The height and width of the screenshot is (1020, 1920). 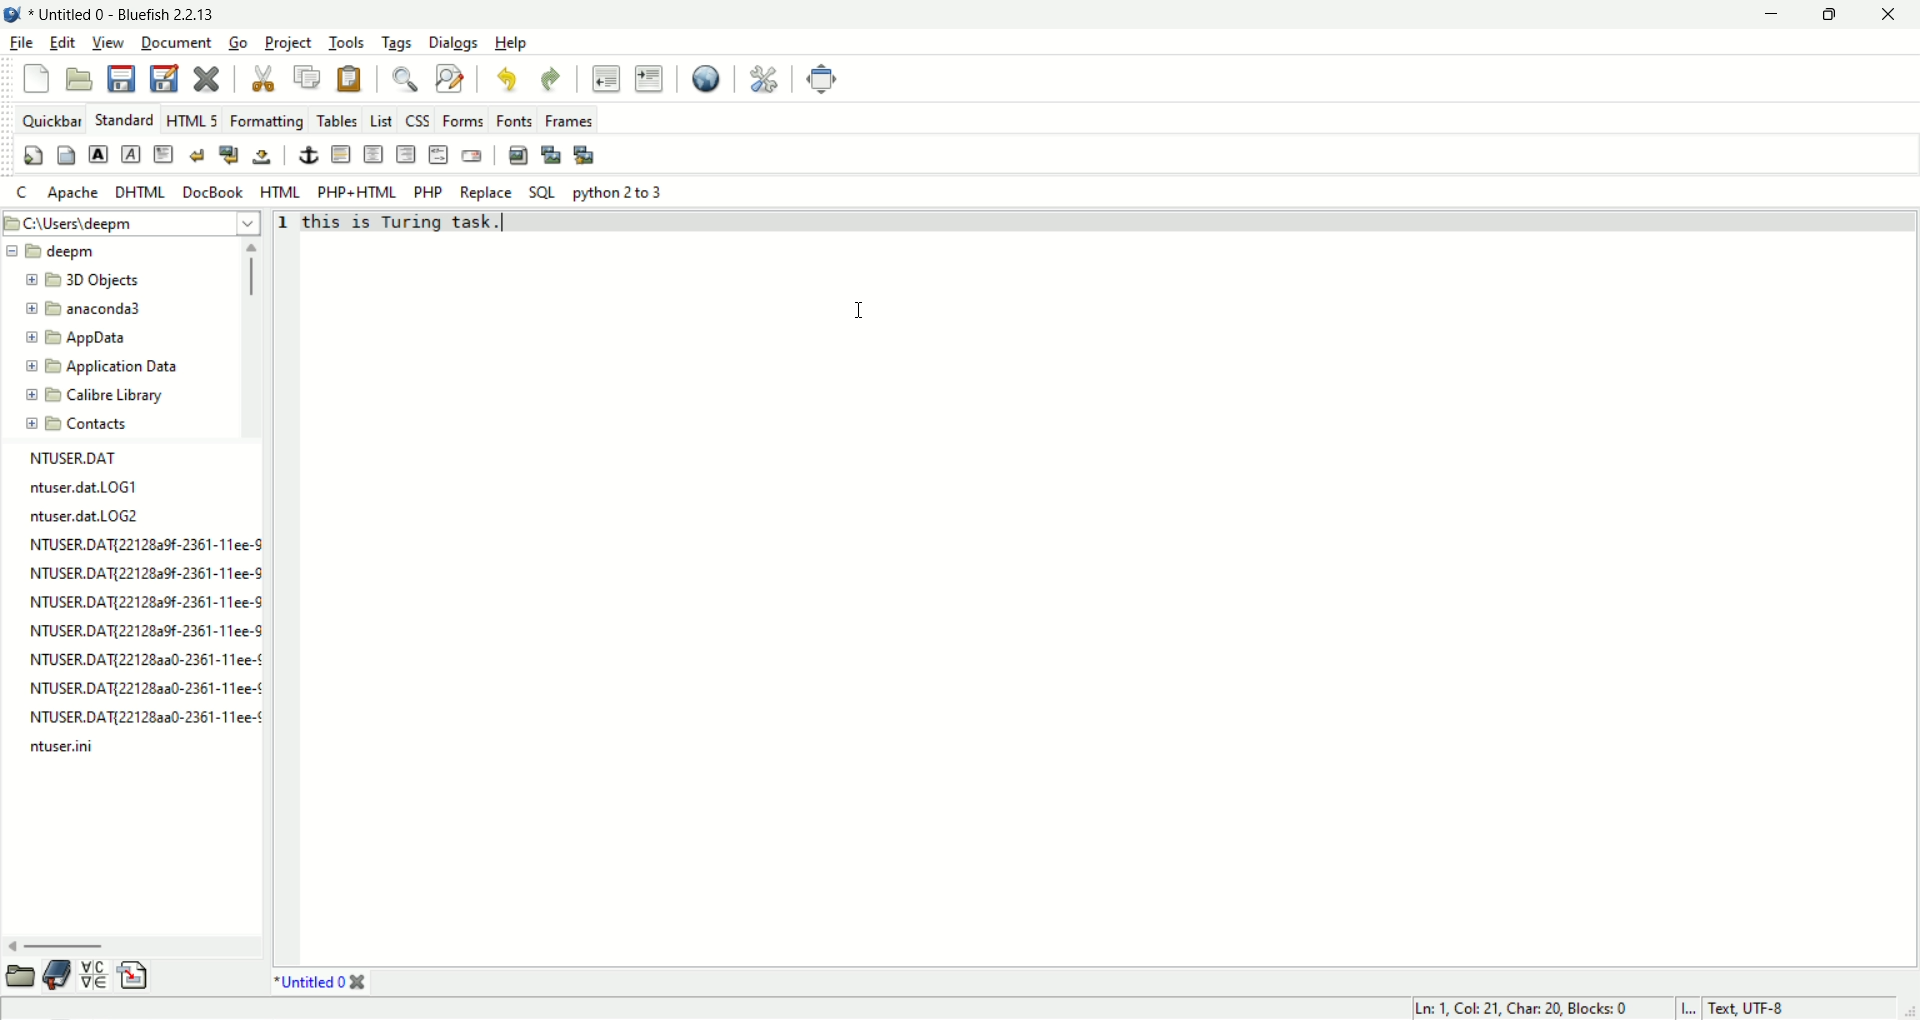 What do you see at coordinates (1734, 1006) in the screenshot?
I see `I... Text, UTF-8` at bounding box center [1734, 1006].